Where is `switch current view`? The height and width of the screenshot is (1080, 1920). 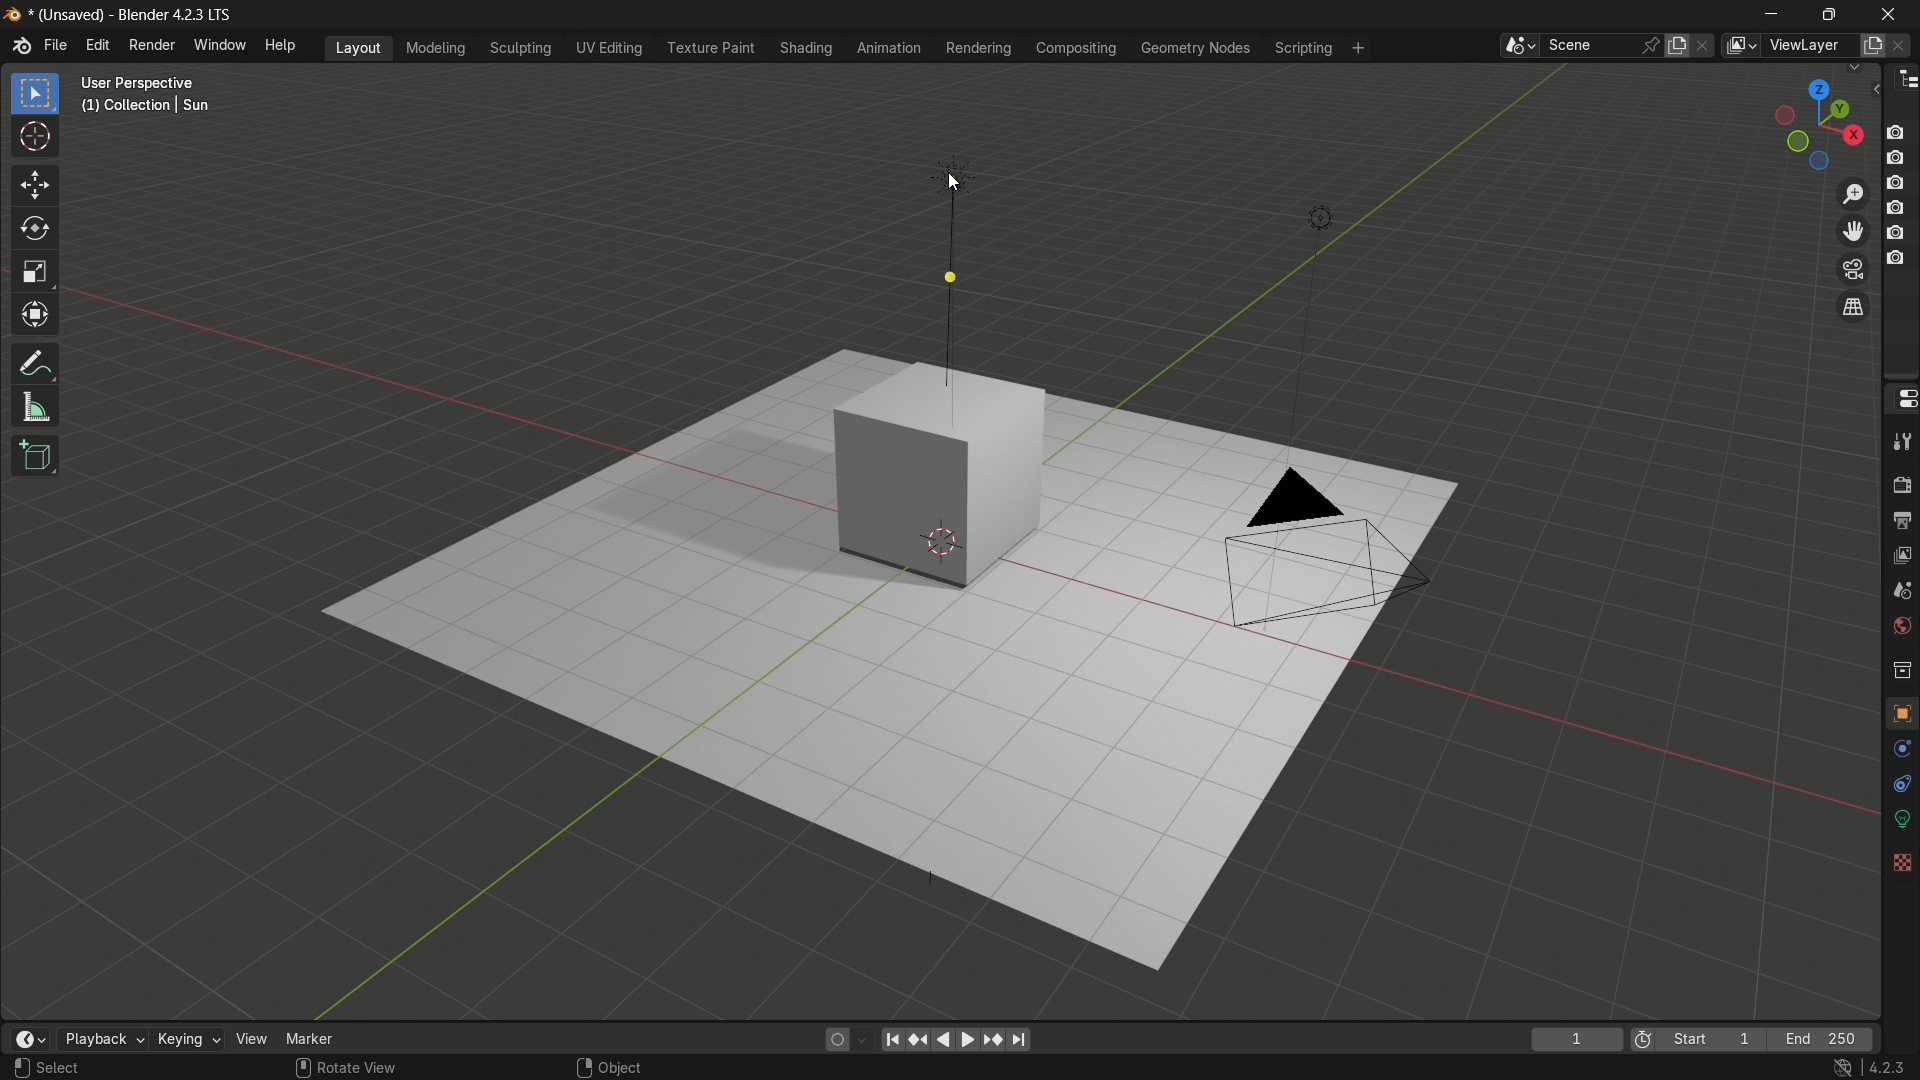
switch current view is located at coordinates (1855, 307).